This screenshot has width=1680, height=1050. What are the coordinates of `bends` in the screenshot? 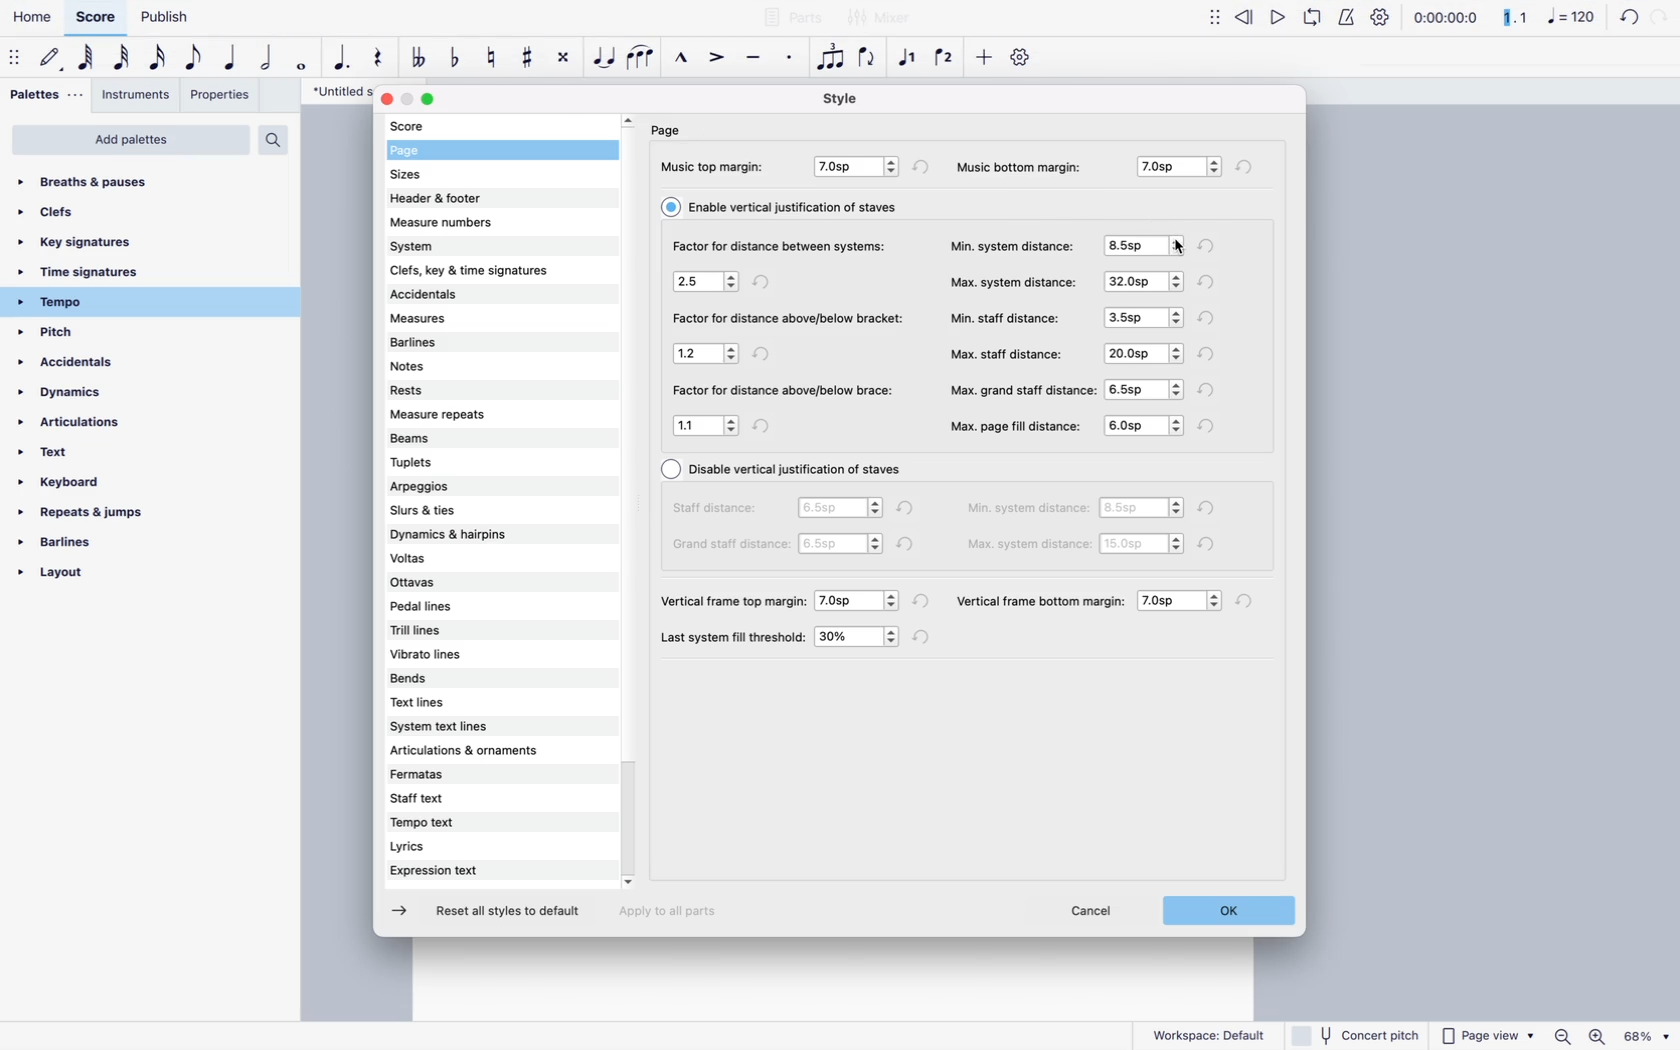 It's located at (450, 680).